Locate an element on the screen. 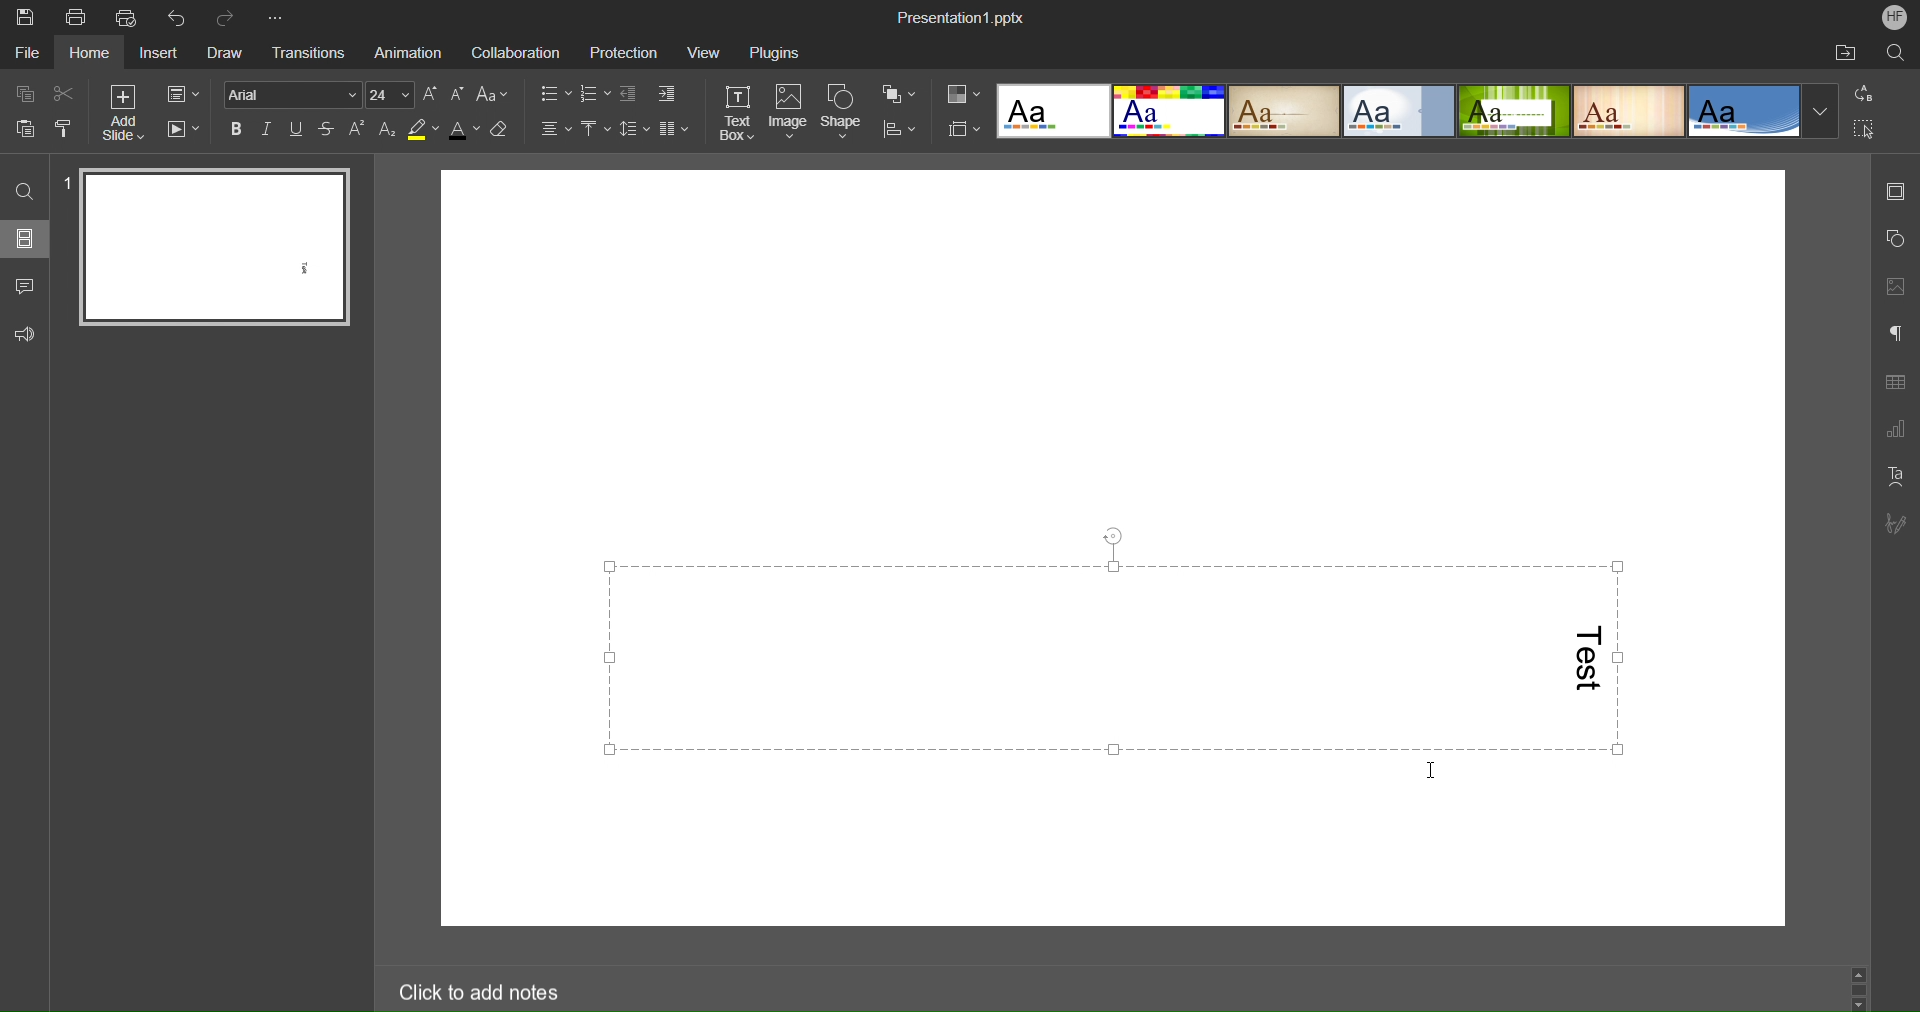 Image resolution: width=1920 pixels, height=1012 pixels. Search is located at coordinates (1891, 53).